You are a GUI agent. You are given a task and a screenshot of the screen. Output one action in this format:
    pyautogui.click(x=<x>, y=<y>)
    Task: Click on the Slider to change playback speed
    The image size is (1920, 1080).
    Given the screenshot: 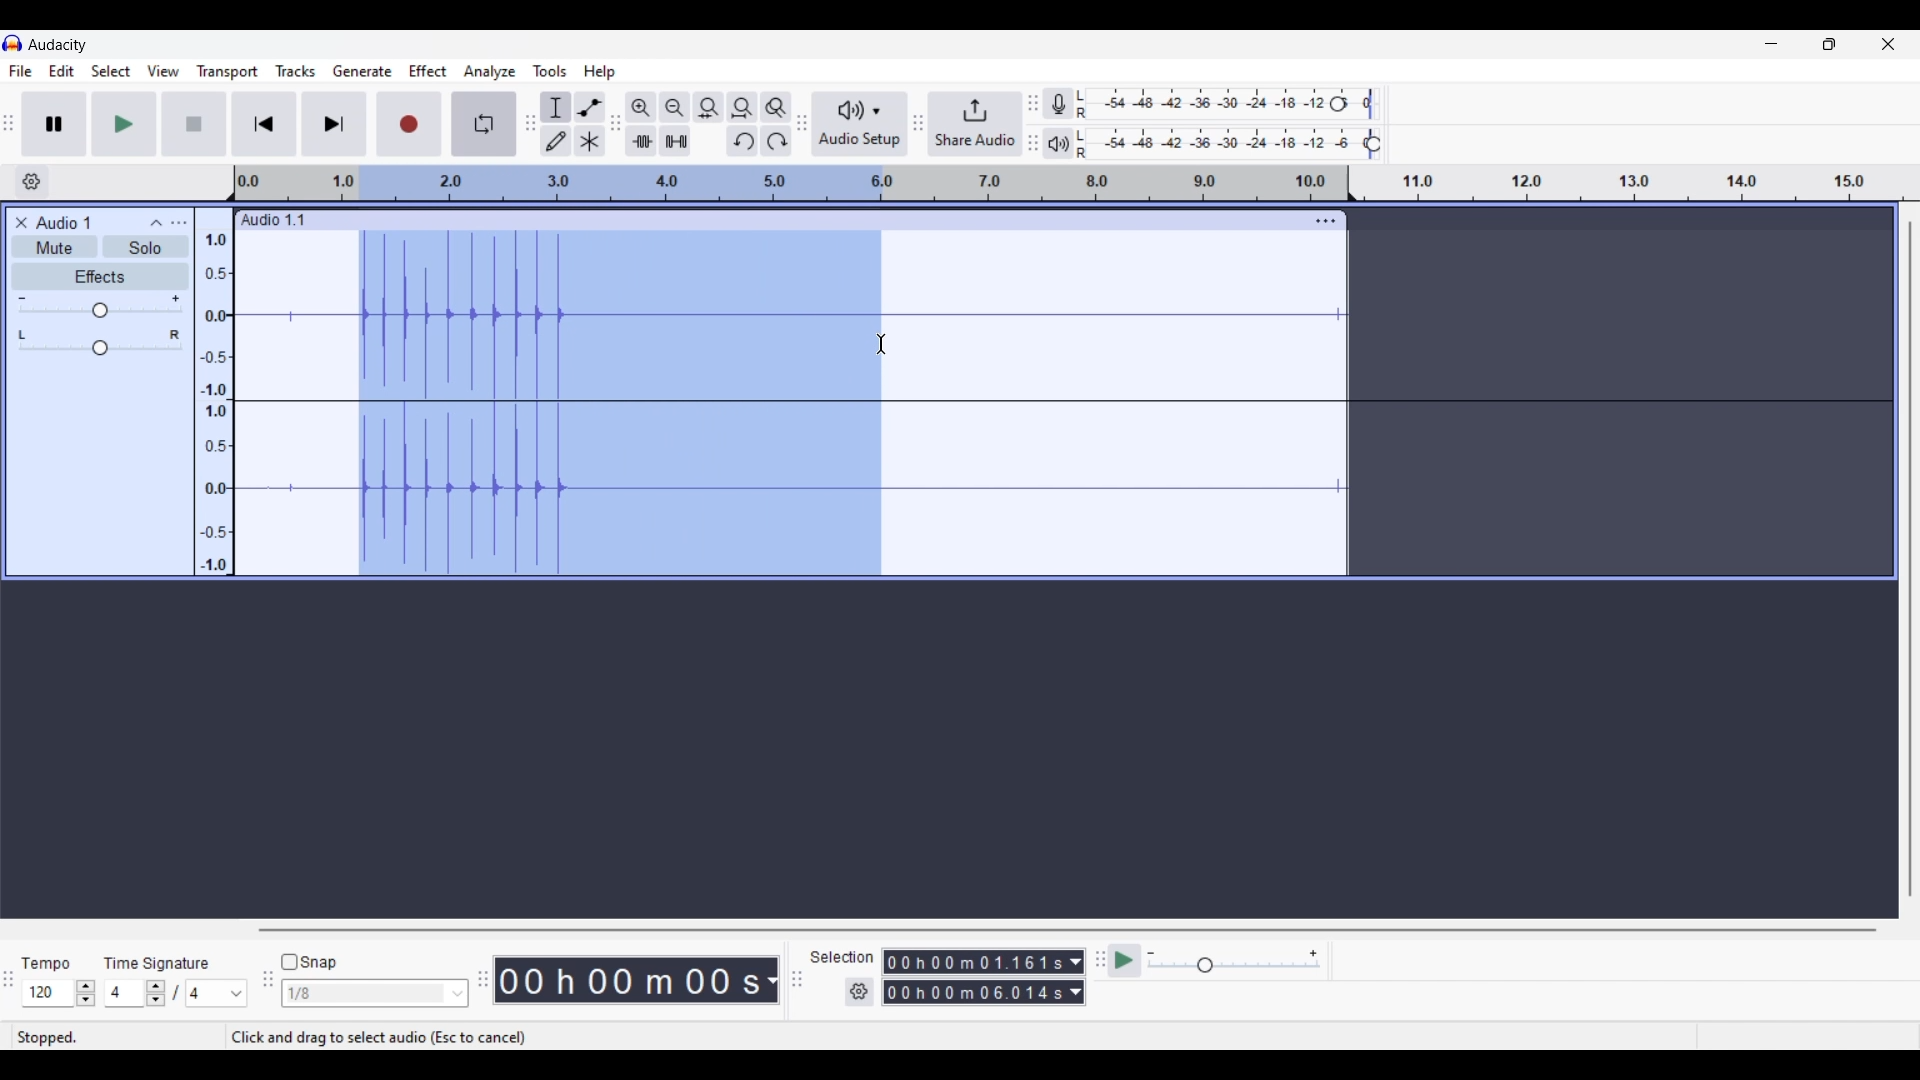 What is the action you would take?
    pyautogui.click(x=1234, y=967)
    